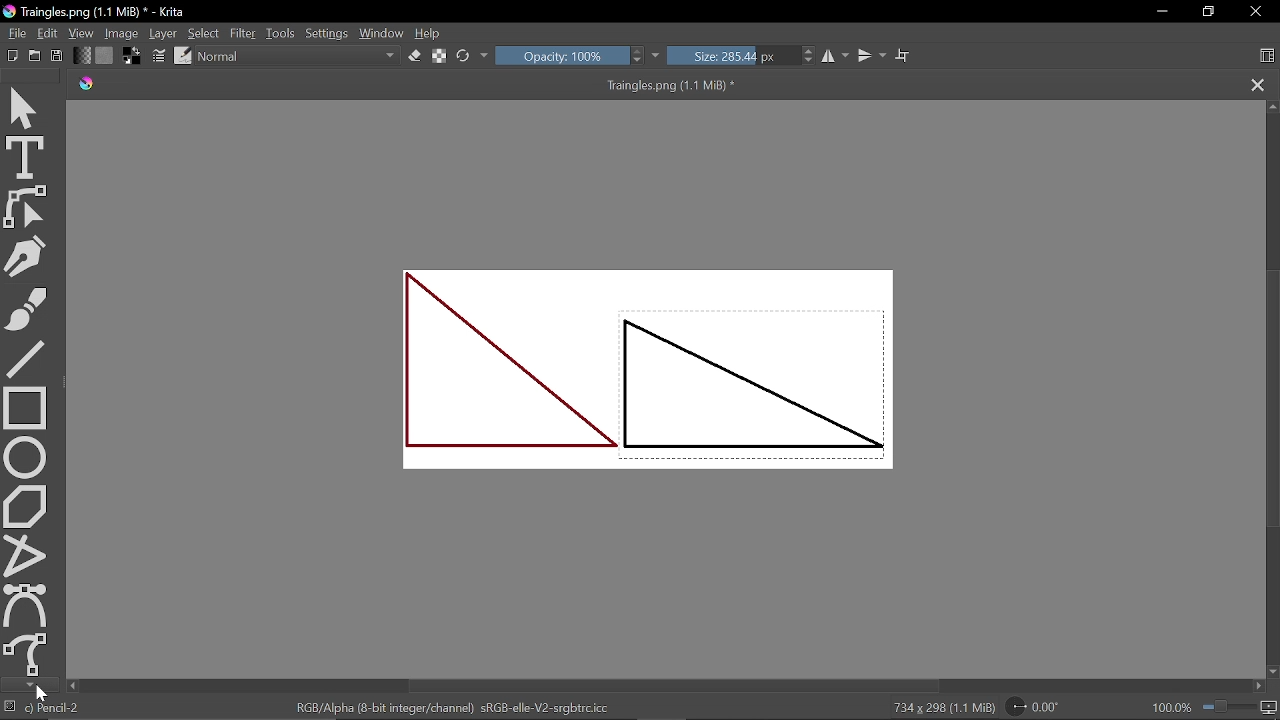  I want to click on Bezier curve tool, so click(26, 605).